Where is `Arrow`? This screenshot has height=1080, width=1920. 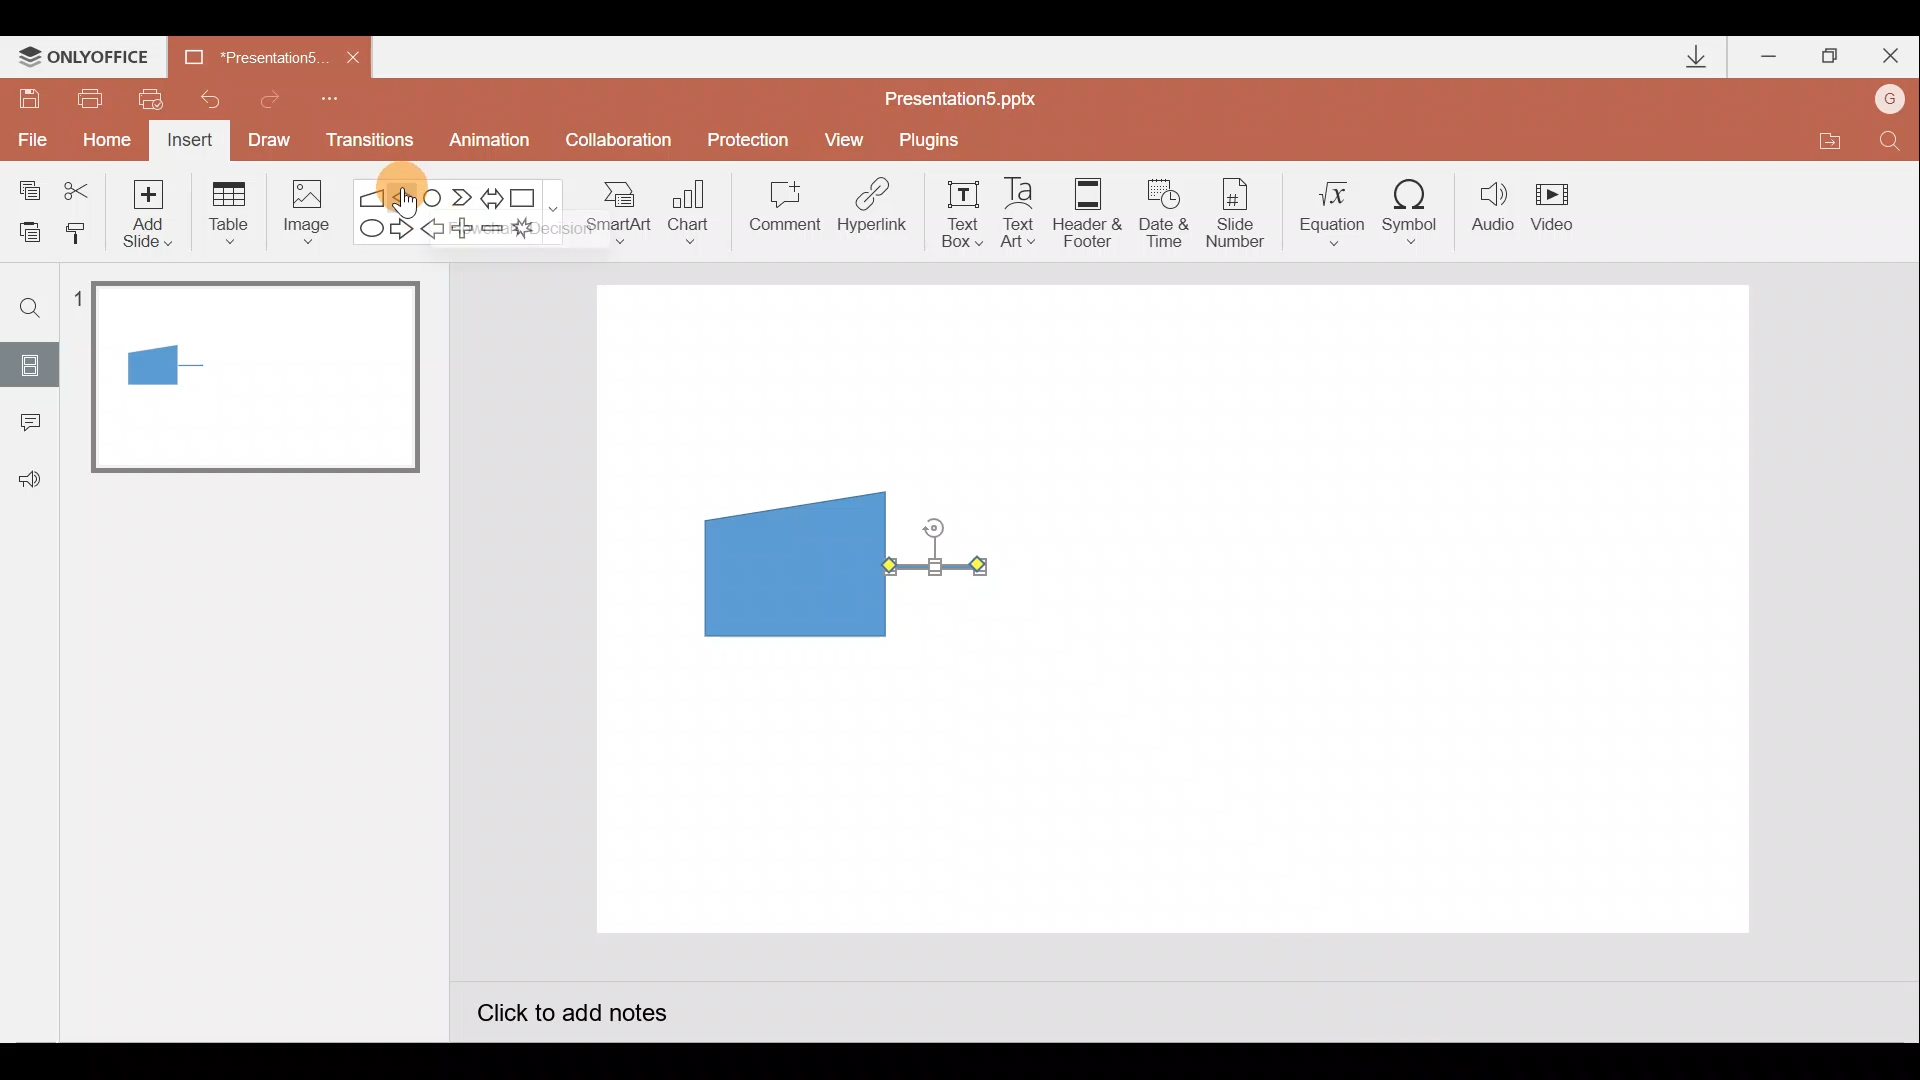 Arrow is located at coordinates (935, 566).